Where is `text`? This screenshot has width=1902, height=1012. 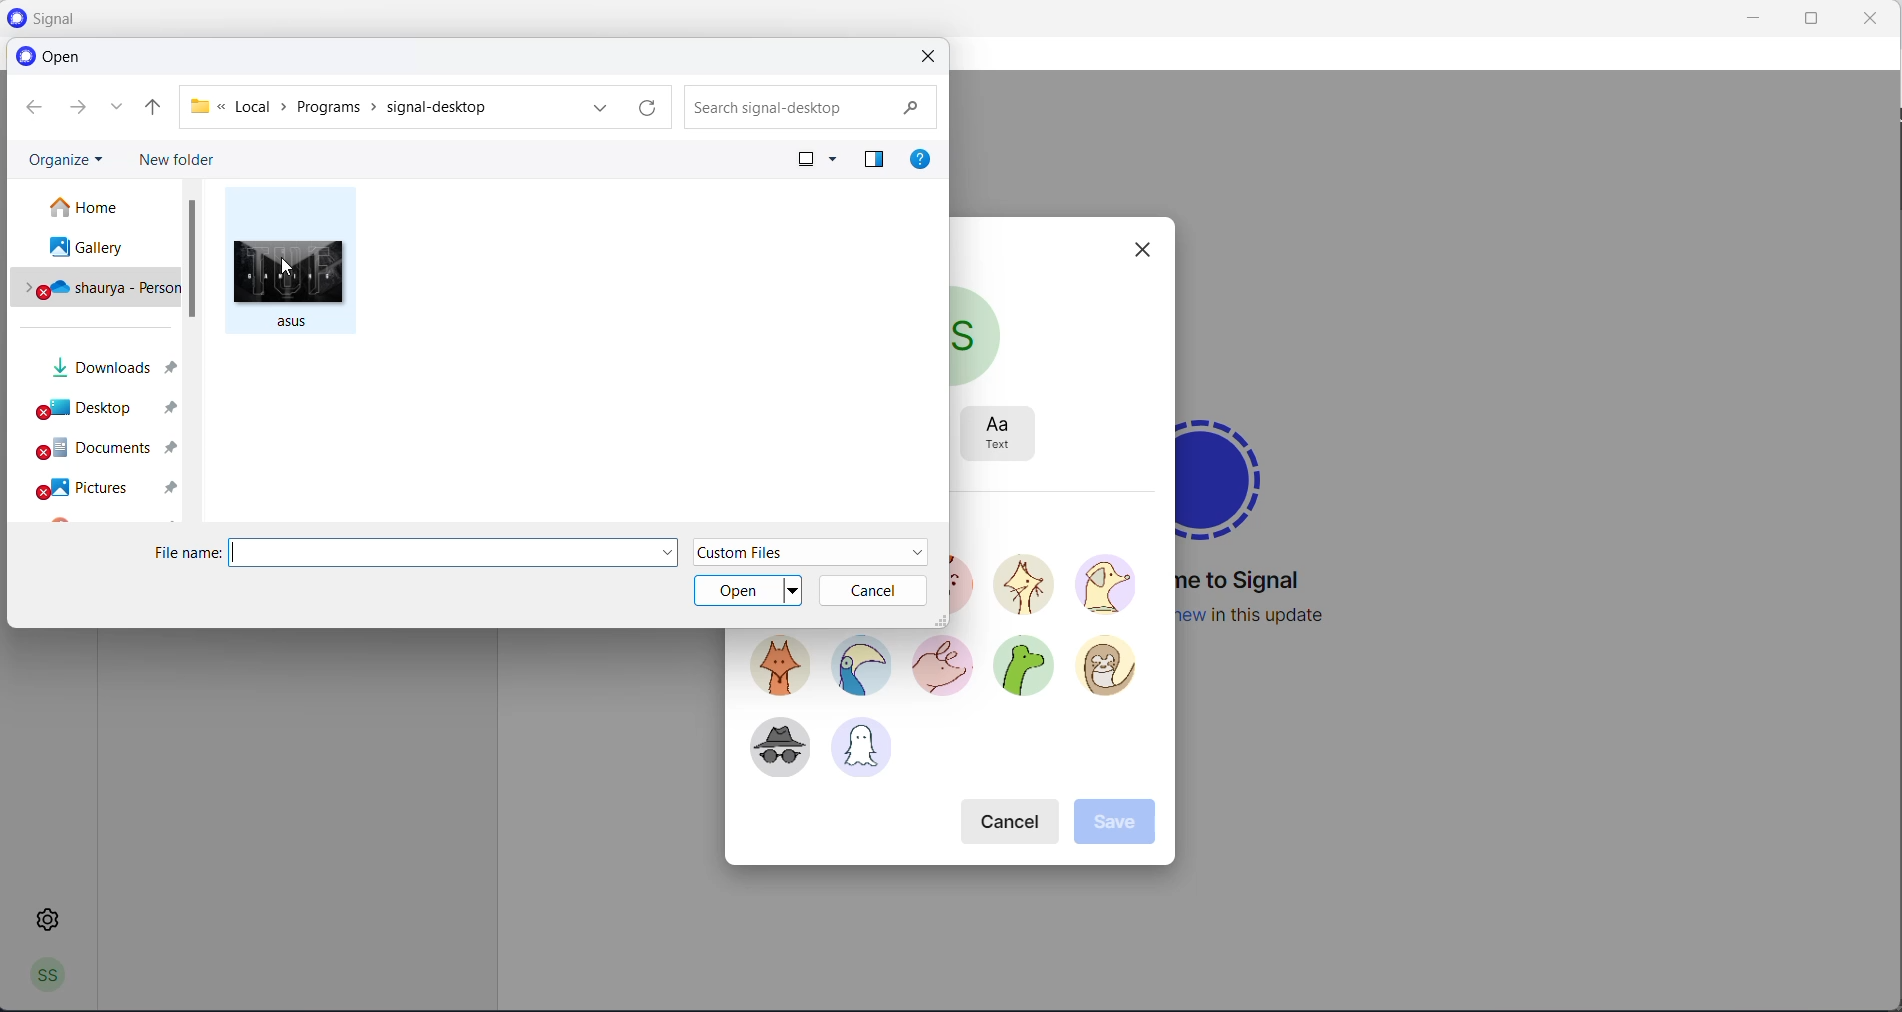
text is located at coordinates (1004, 430).